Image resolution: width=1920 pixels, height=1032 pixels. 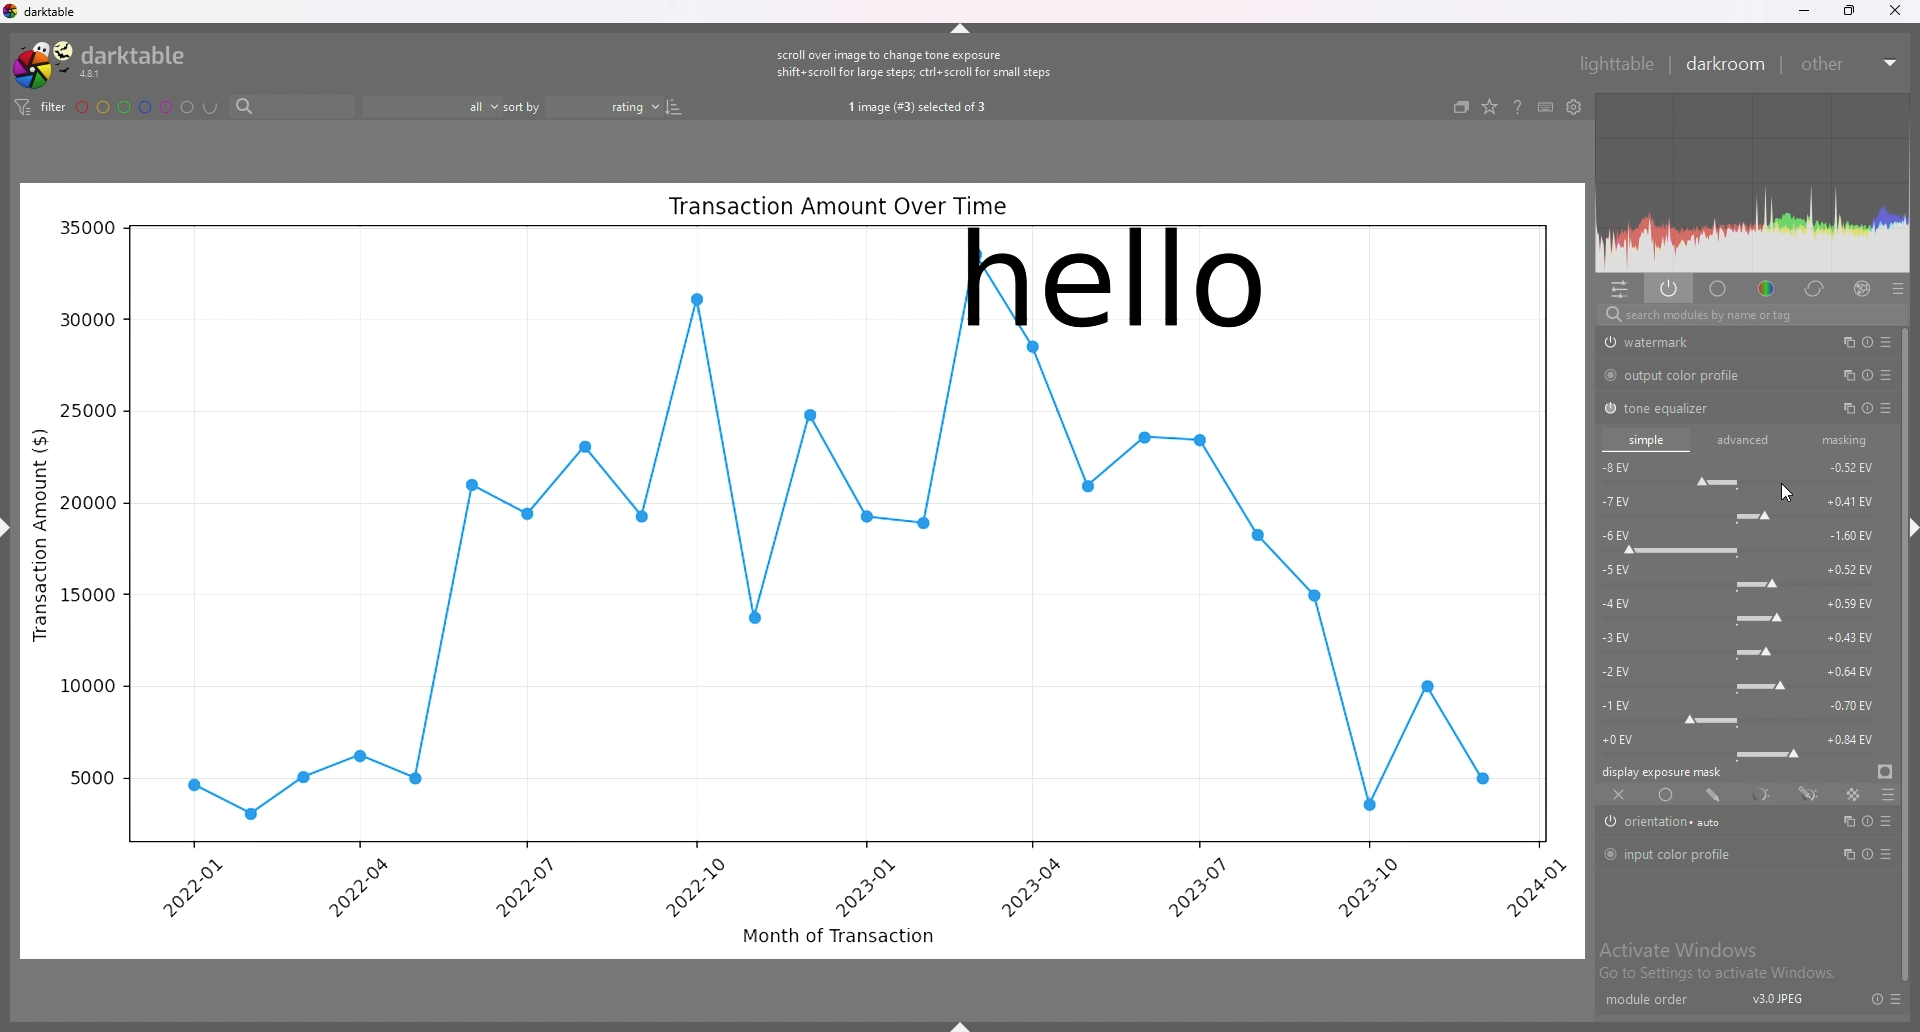 What do you see at coordinates (1673, 343) in the screenshot?
I see `watermark` at bounding box center [1673, 343].